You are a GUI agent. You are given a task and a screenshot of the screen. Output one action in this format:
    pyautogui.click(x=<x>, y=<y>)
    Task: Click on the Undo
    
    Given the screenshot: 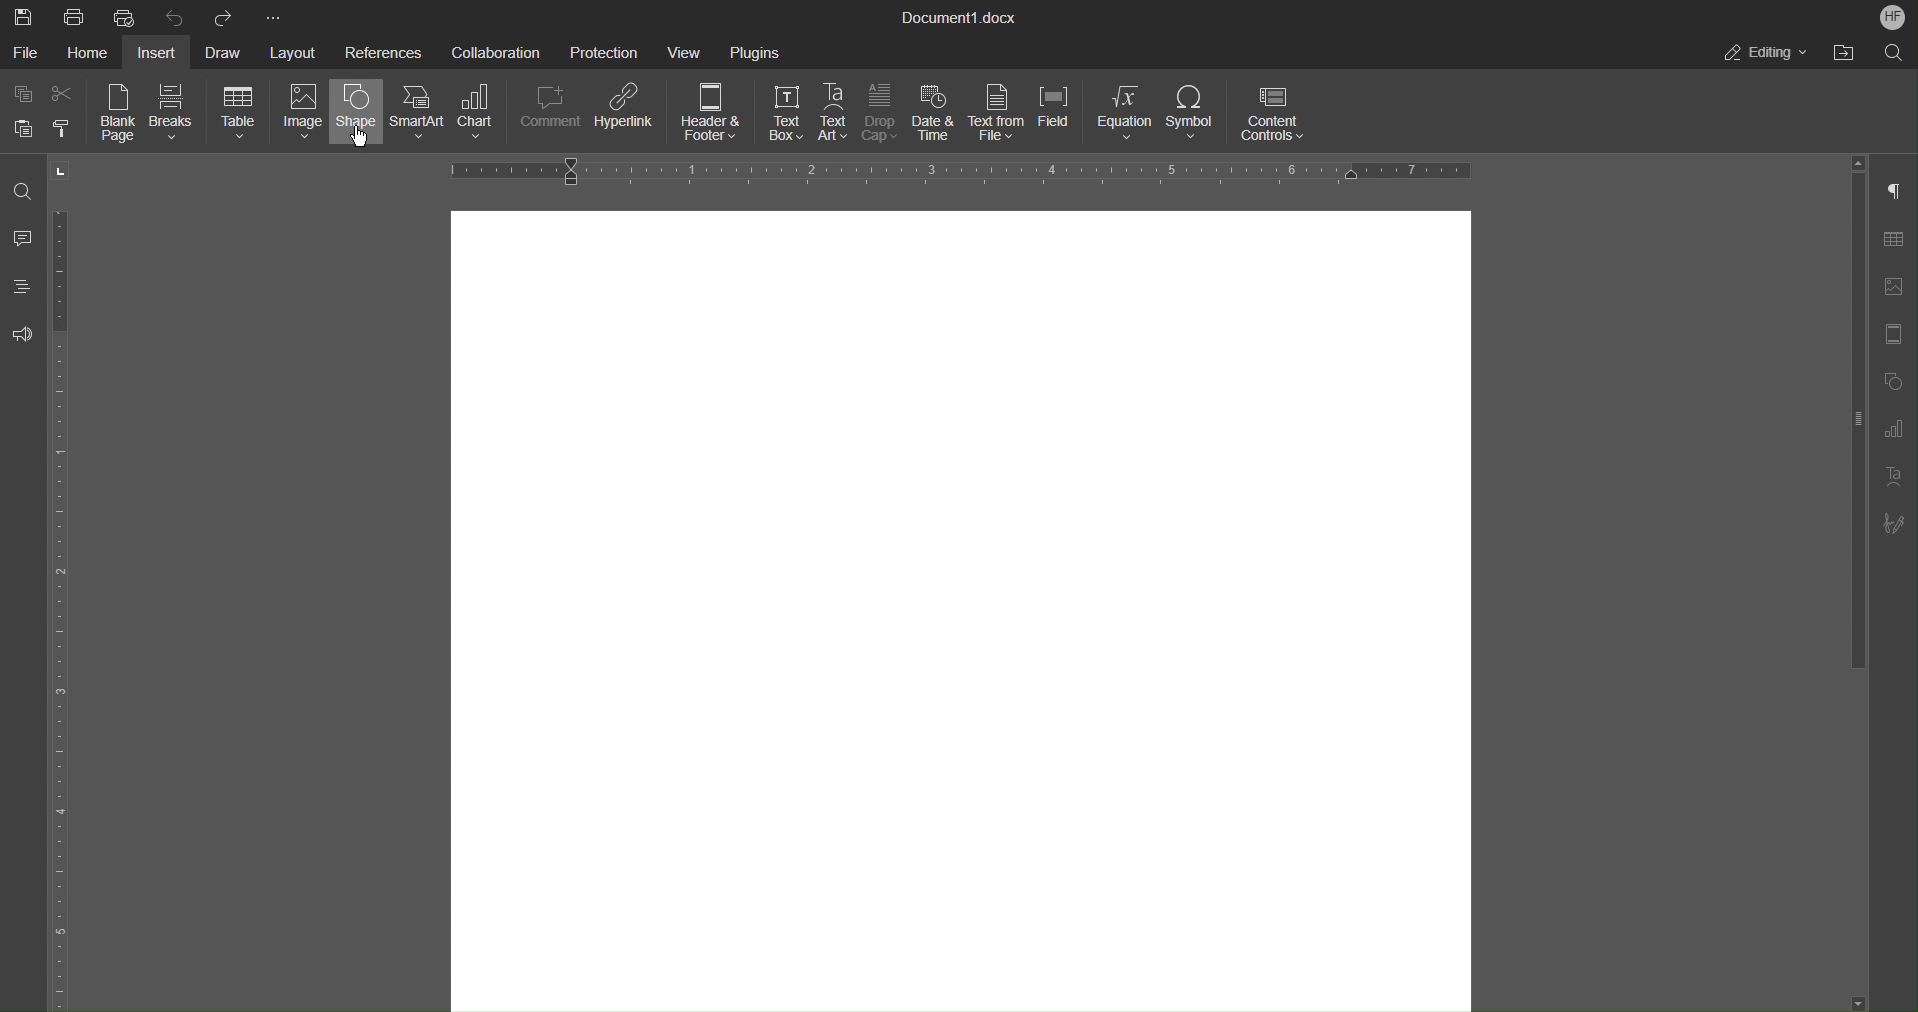 What is the action you would take?
    pyautogui.click(x=175, y=16)
    